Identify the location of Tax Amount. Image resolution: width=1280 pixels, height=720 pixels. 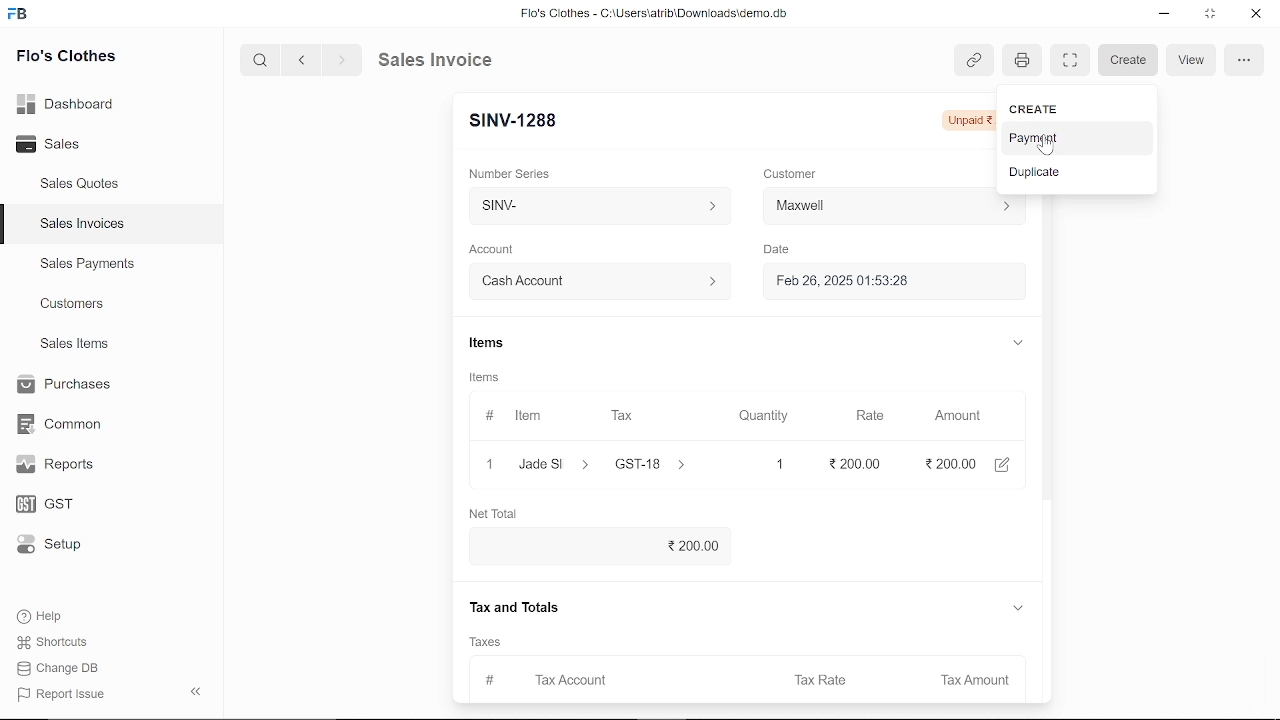
(983, 680).